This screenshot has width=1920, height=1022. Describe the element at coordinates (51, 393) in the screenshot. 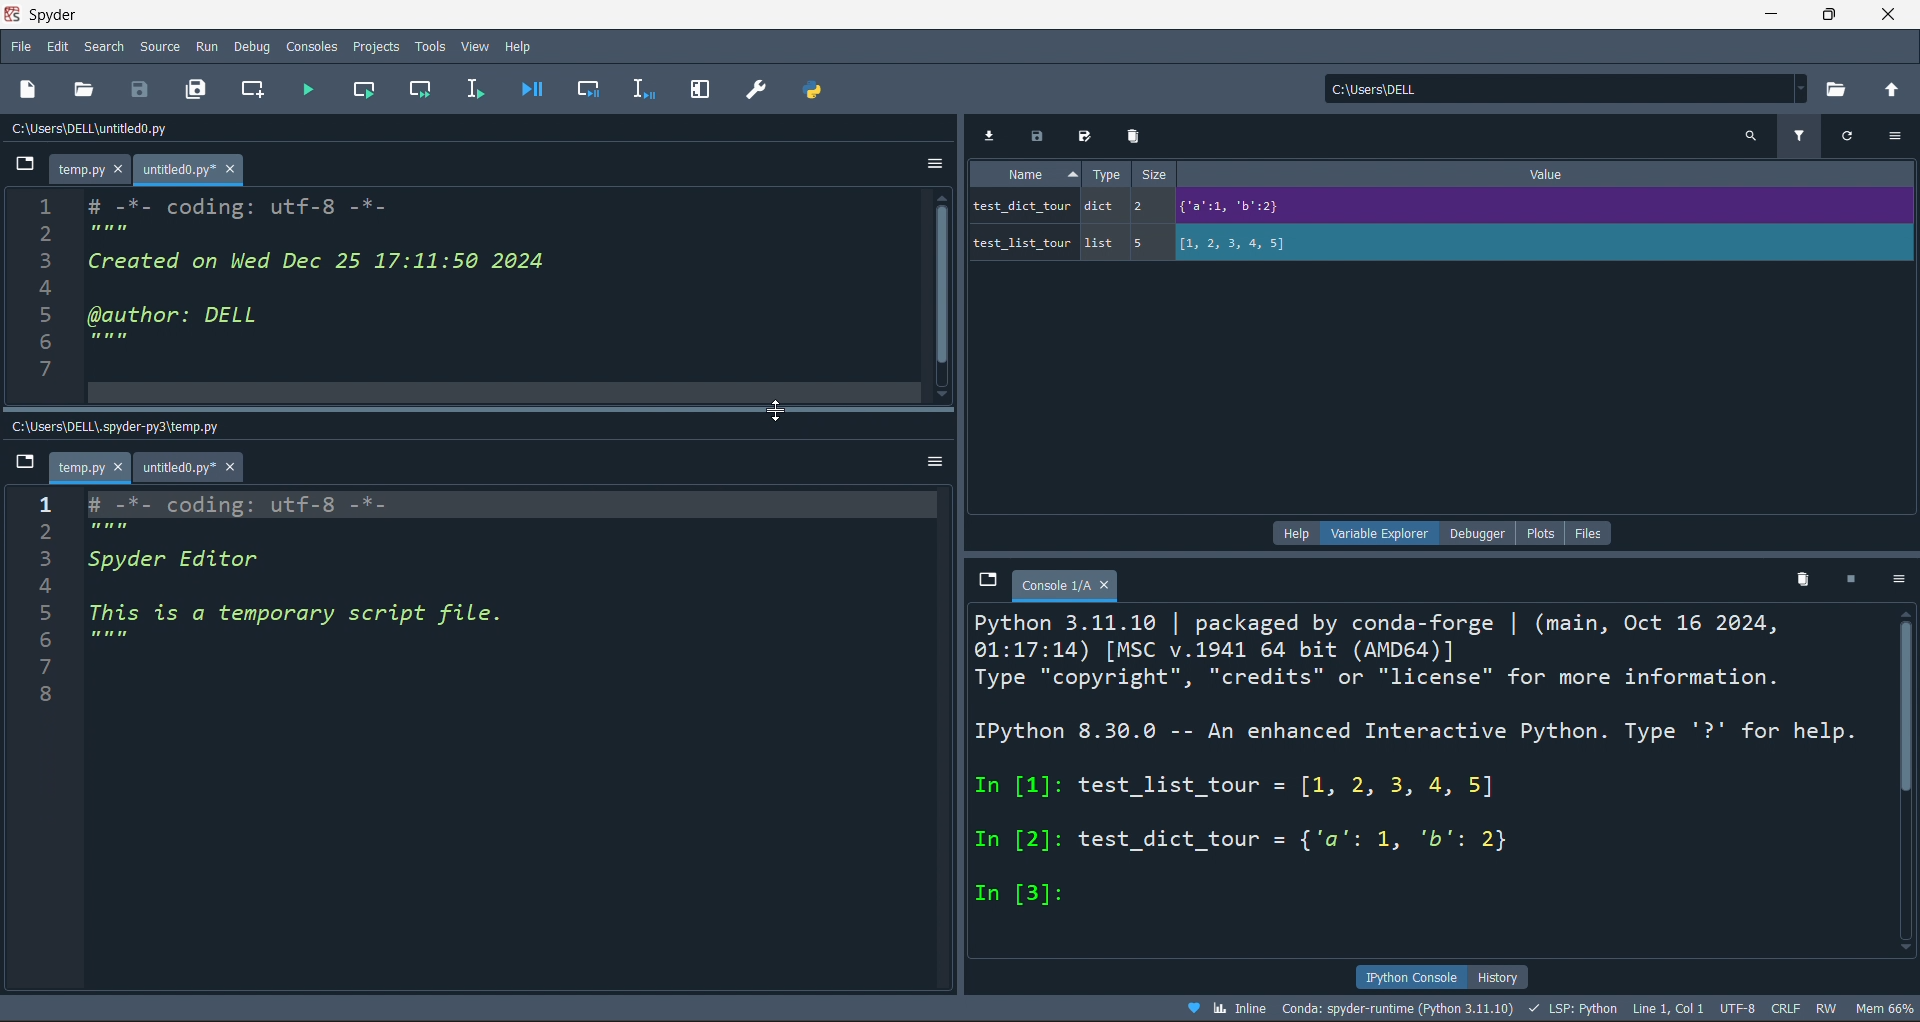

I see `8` at that location.